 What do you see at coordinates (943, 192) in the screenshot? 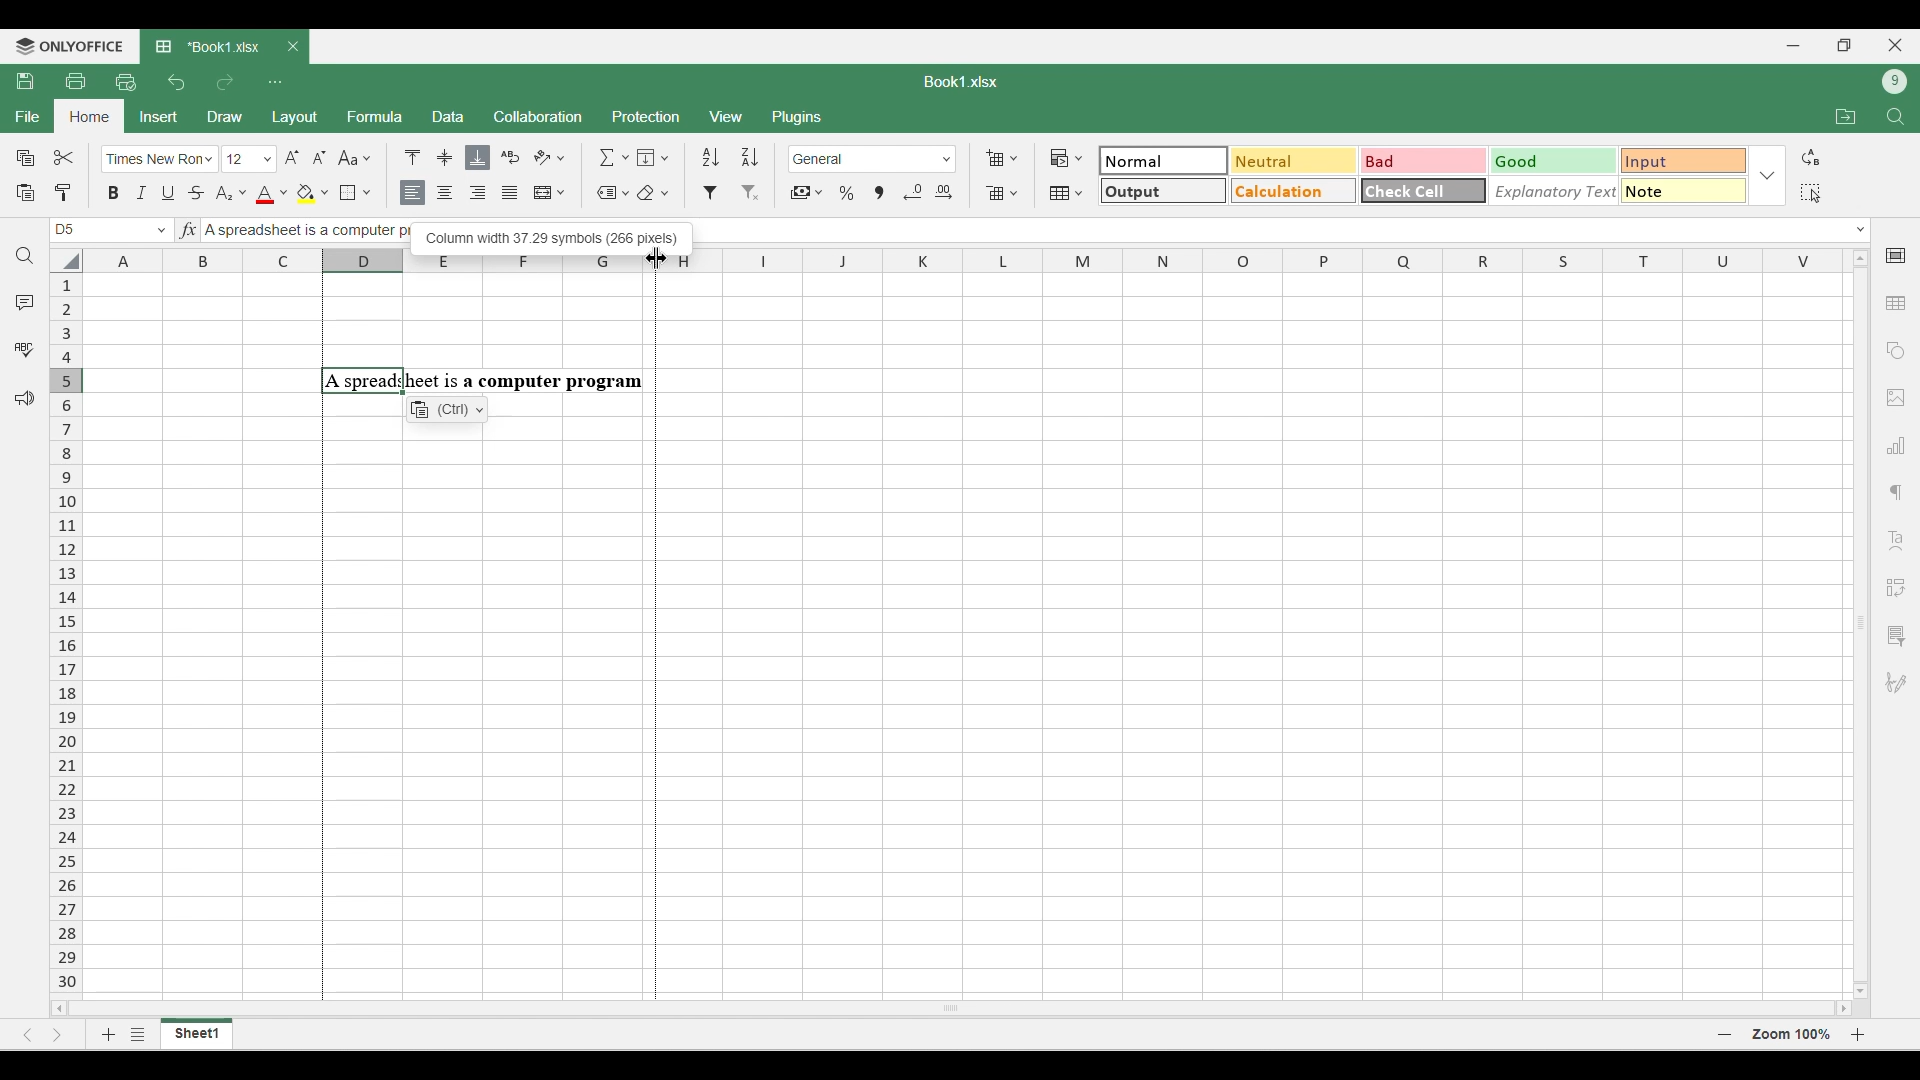
I see `Increase decimal` at bounding box center [943, 192].